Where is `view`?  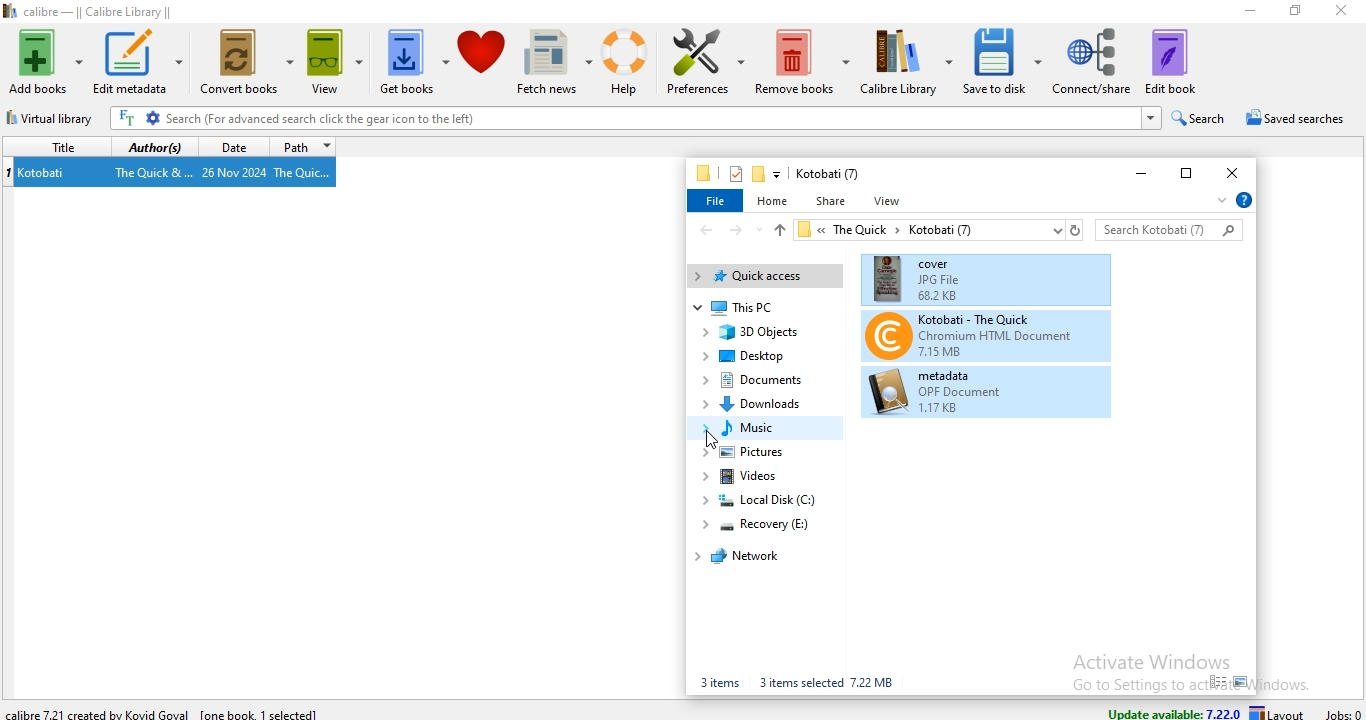
view is located at coordinates (890, 201).